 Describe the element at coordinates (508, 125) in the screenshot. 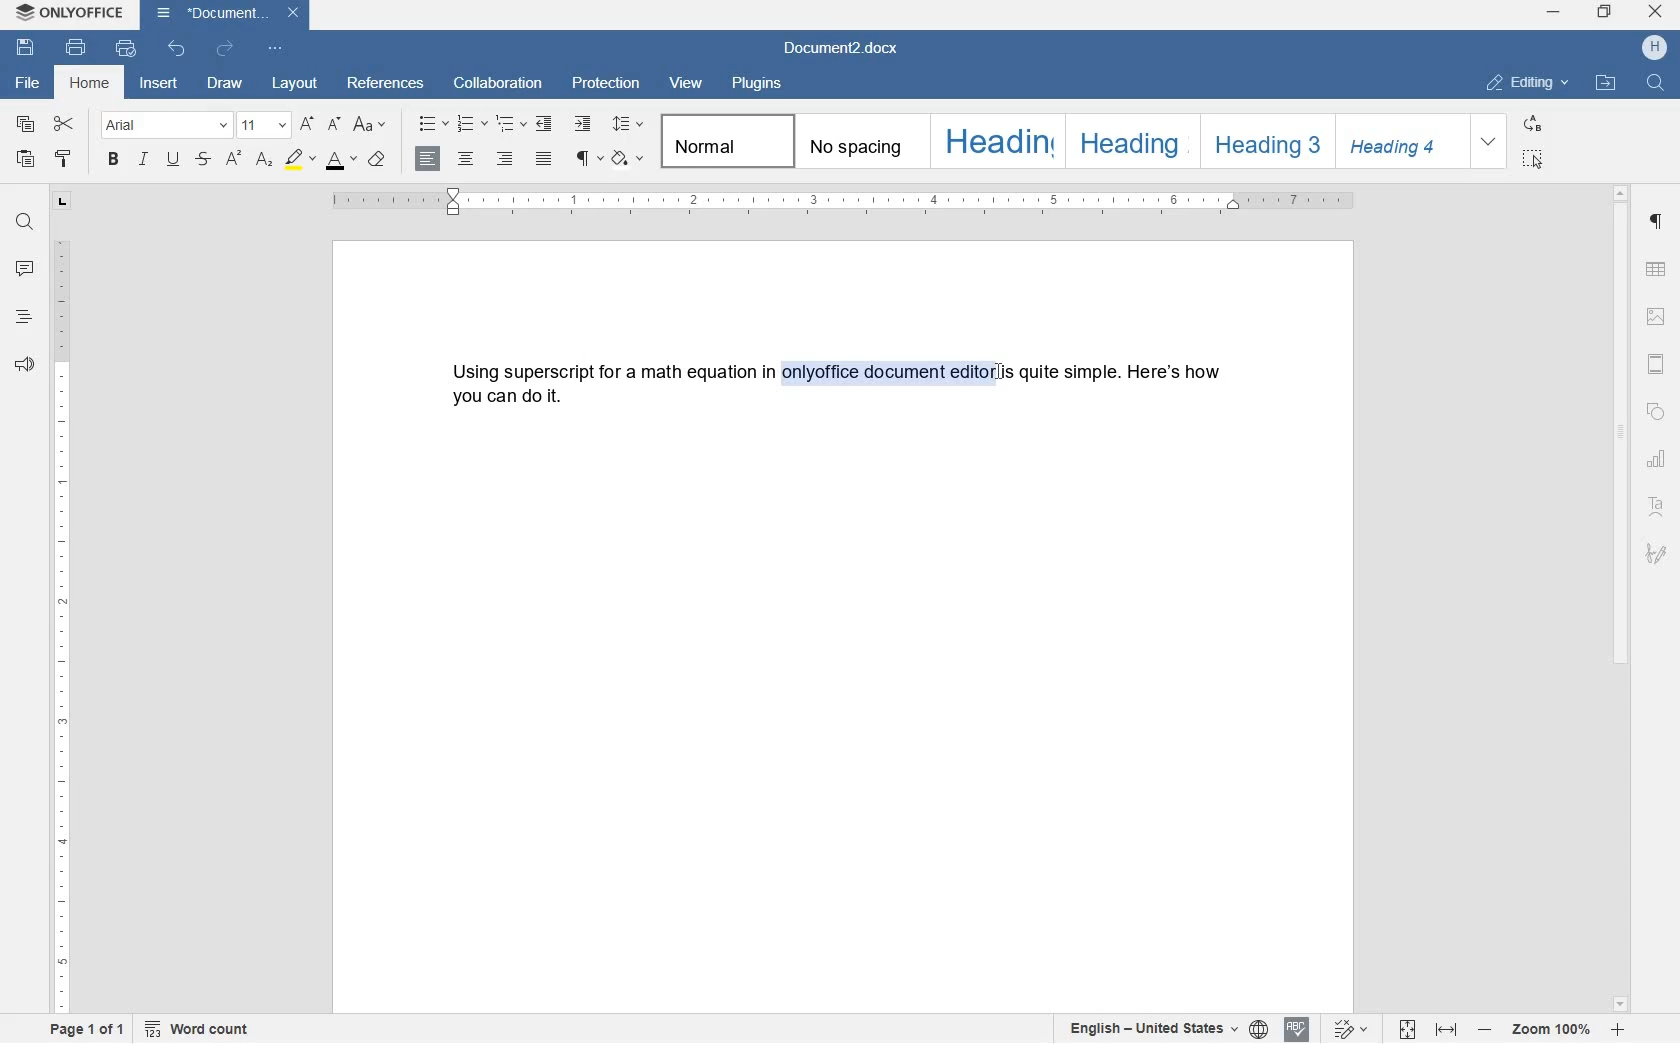

I see `multilevel list` at that location.